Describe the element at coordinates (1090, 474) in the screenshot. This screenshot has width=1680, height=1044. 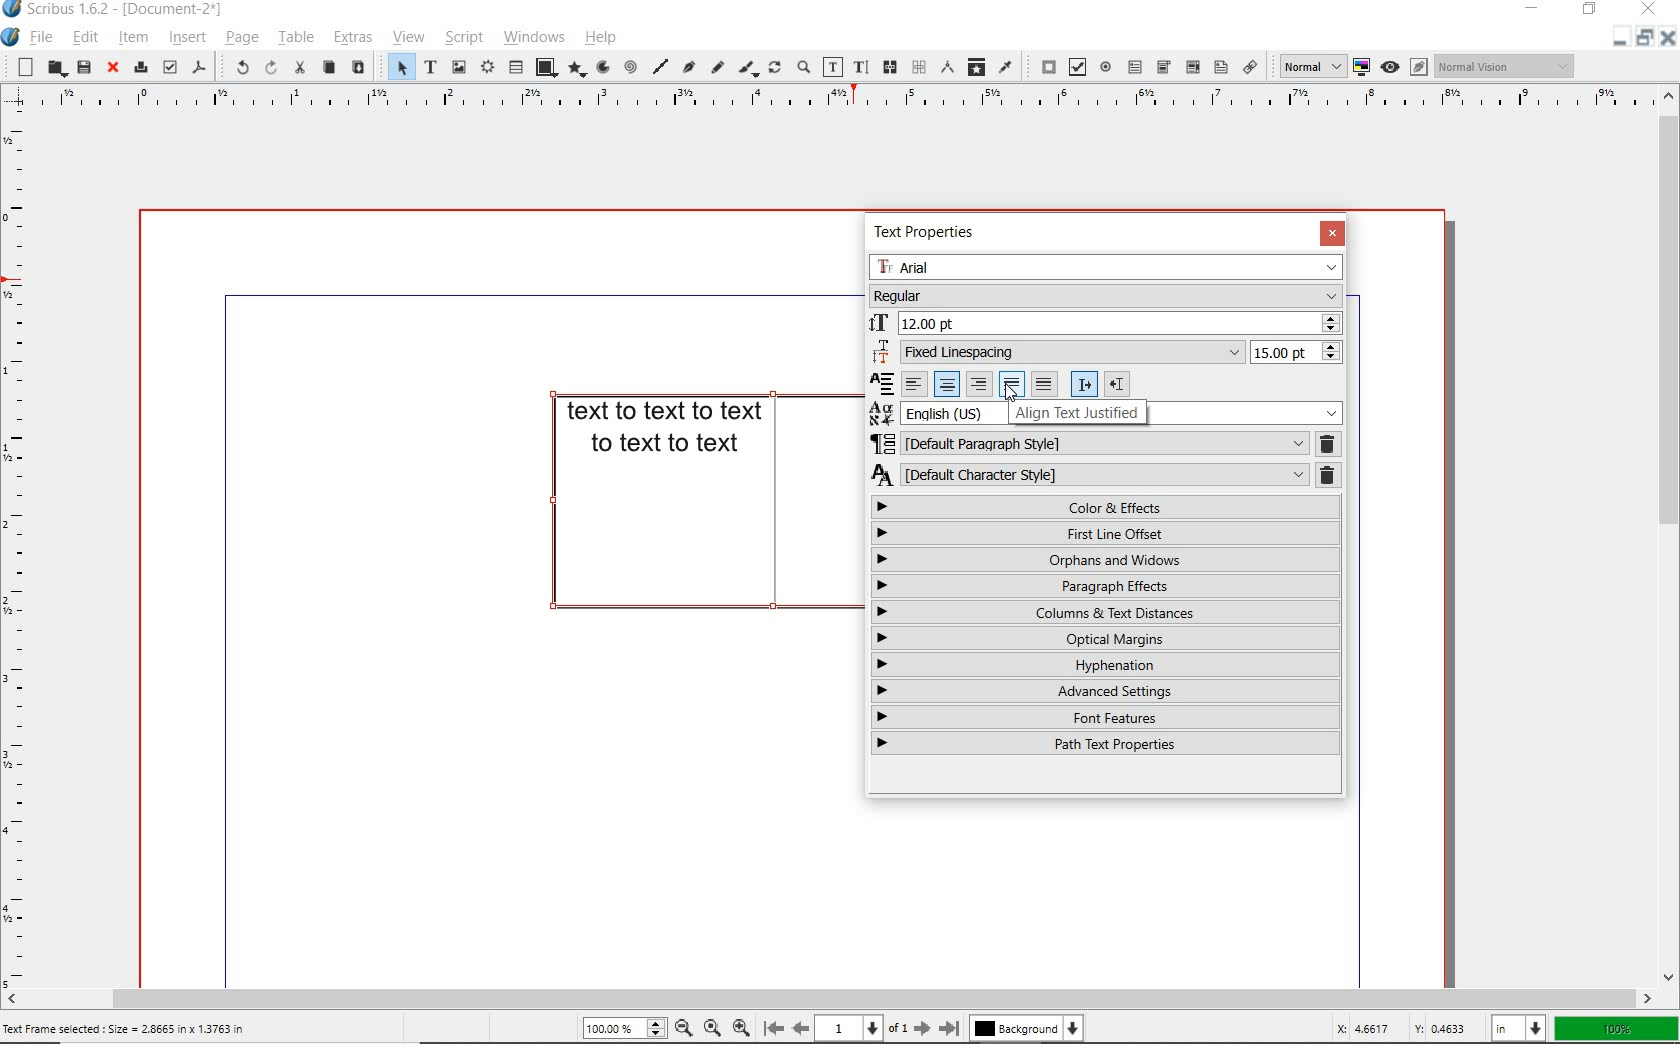
I see `CHARACTER STYLE` at that location.